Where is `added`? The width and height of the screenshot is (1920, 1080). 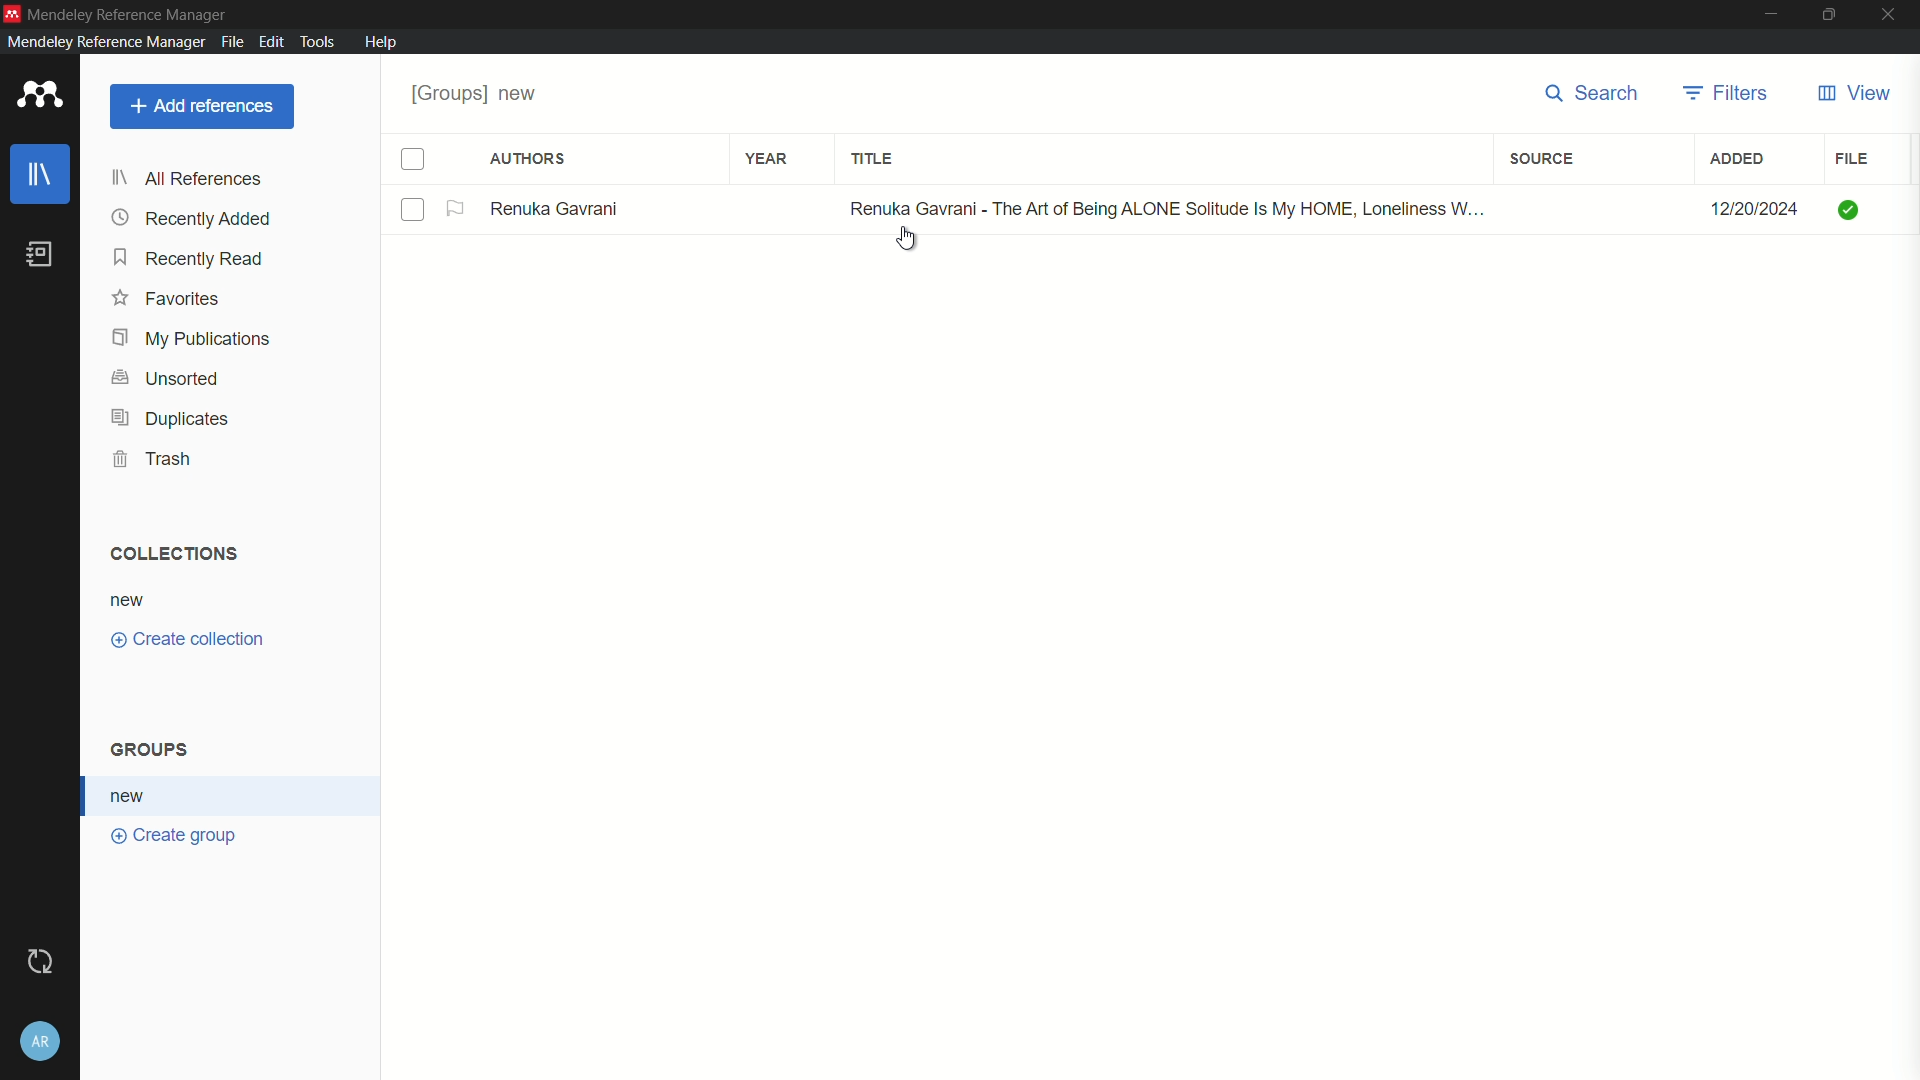
added is located at coordinates (1739, 161).